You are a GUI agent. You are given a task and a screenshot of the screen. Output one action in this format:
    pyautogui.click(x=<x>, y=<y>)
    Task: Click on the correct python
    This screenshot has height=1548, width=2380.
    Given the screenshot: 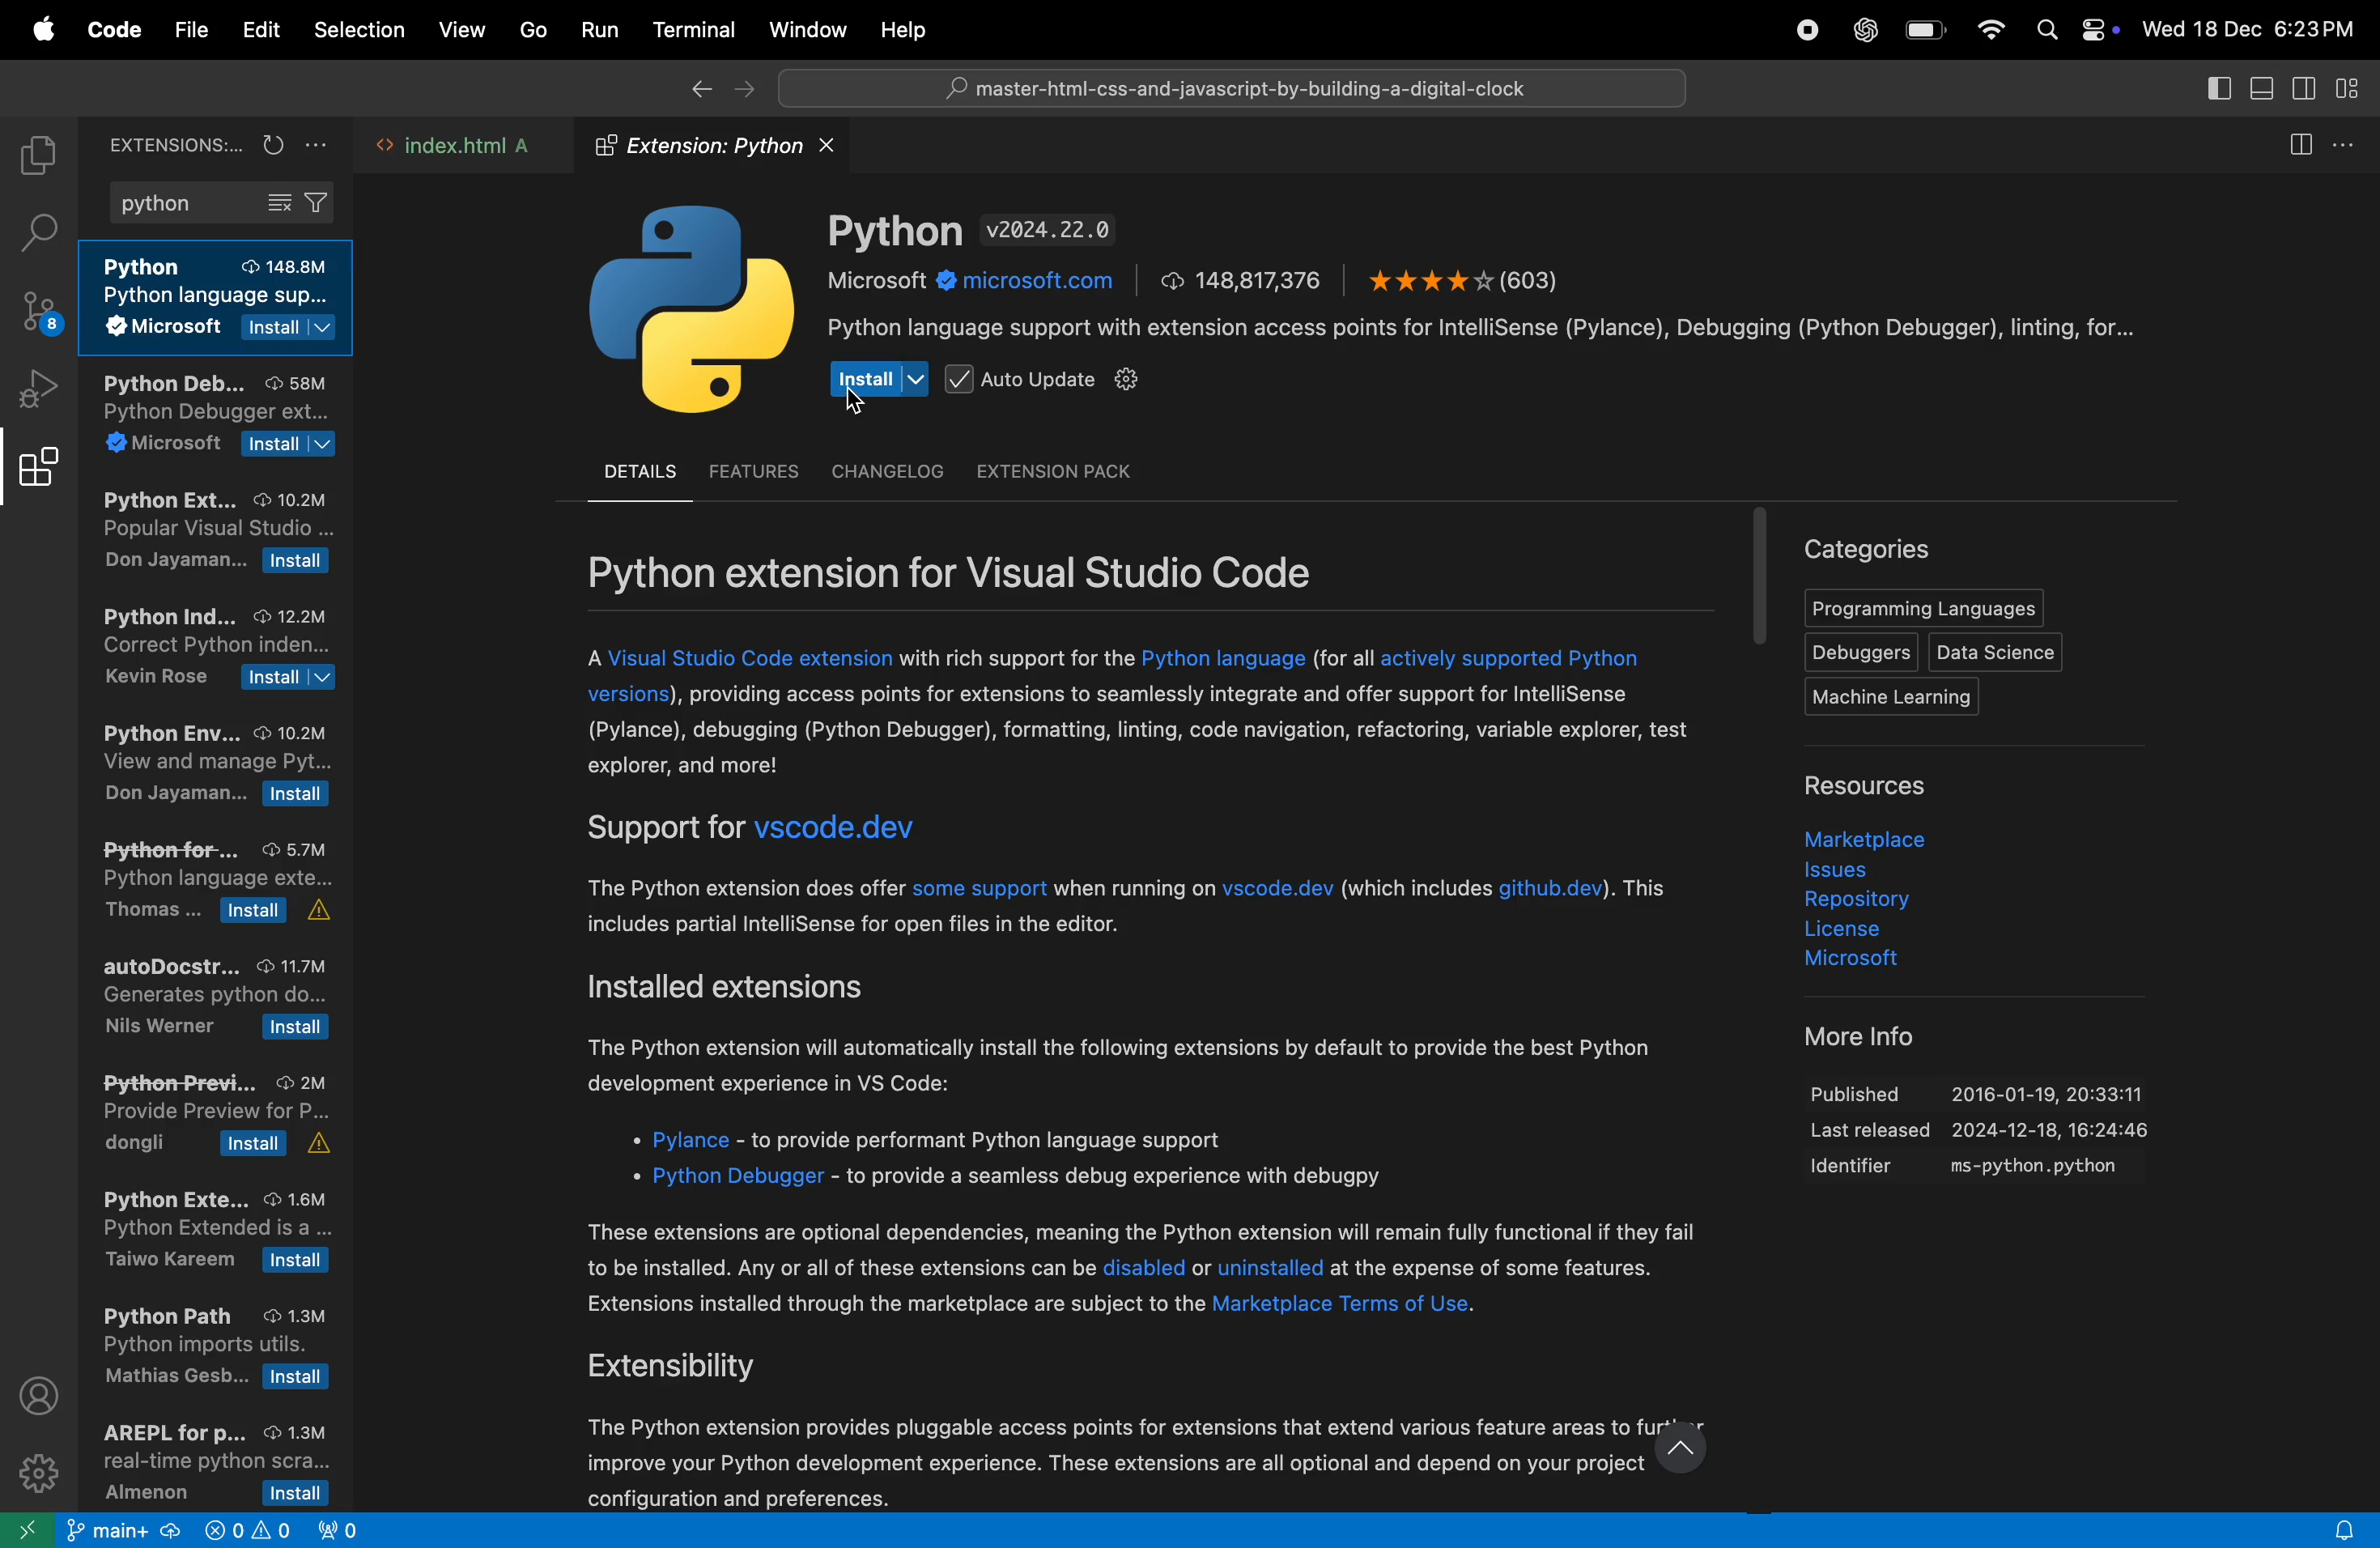 What is the action you would take?
    pyautogui.click(x=213, y=651)
    